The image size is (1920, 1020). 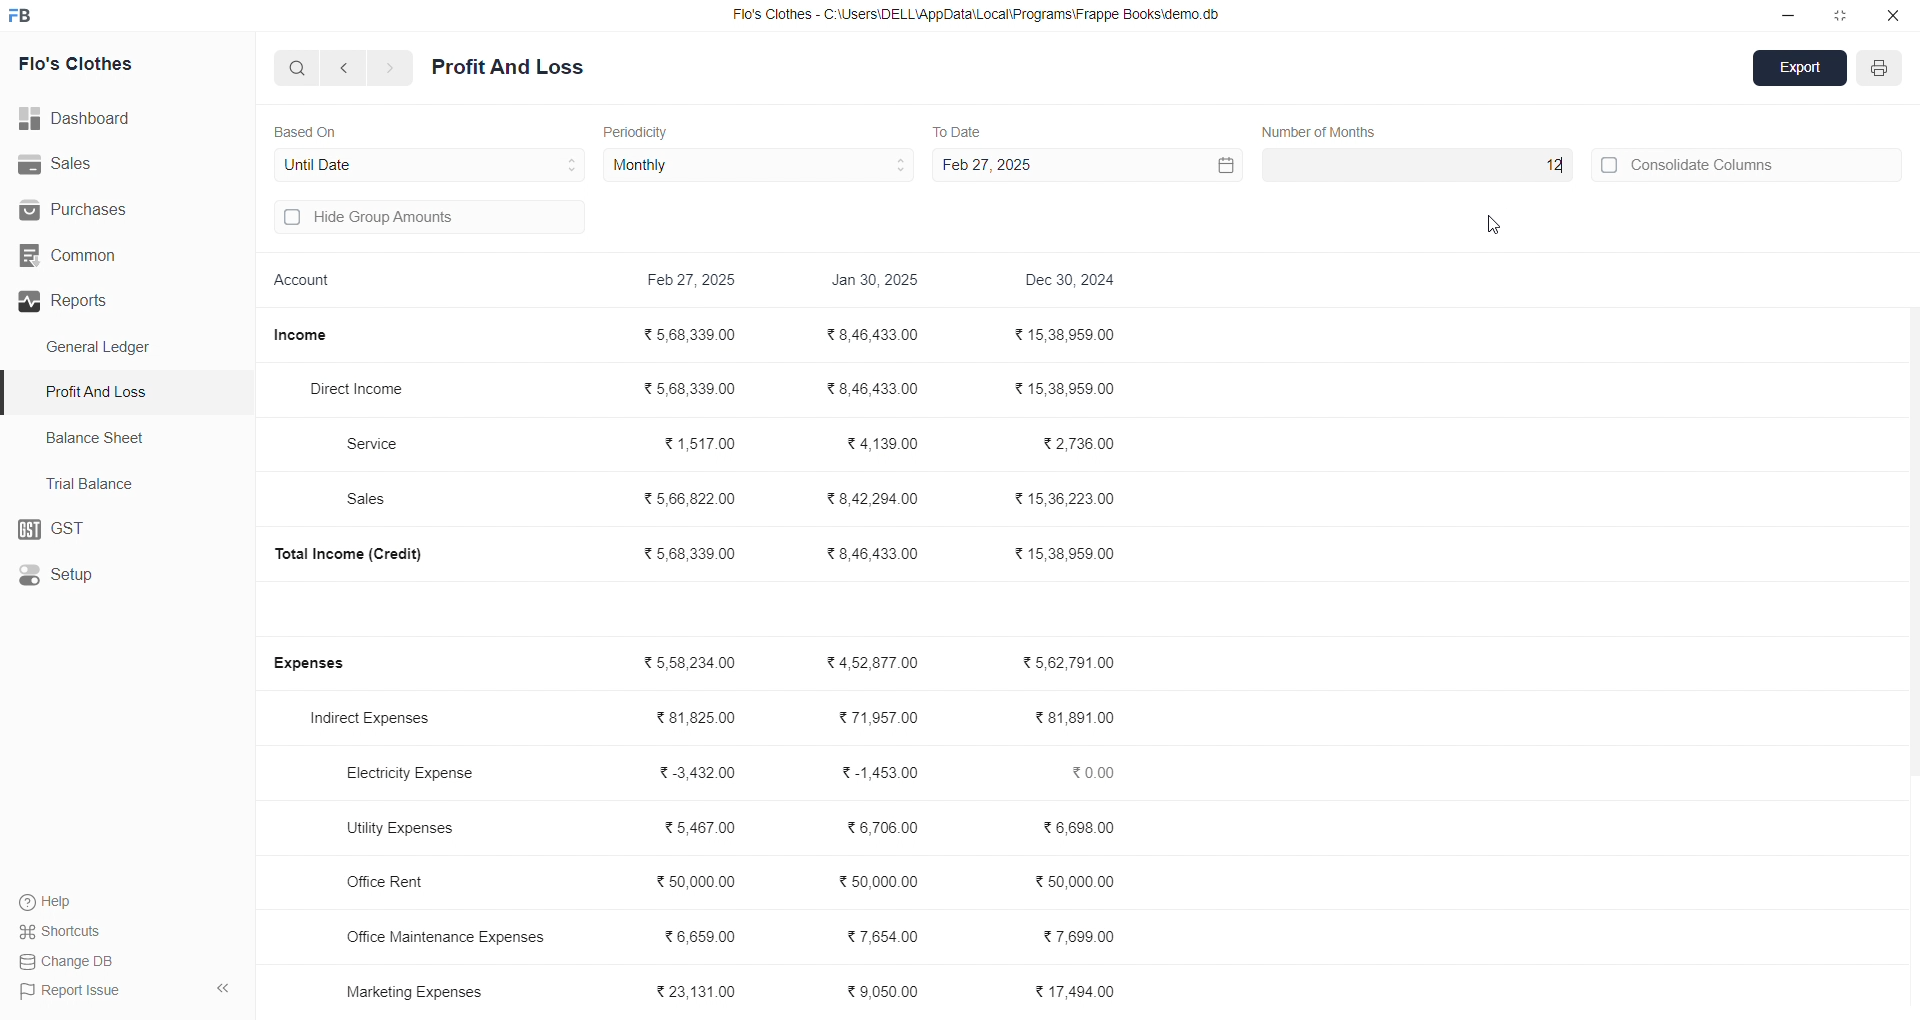 I want to click on ₹ 7,654.00, so click(x=883, y=935).